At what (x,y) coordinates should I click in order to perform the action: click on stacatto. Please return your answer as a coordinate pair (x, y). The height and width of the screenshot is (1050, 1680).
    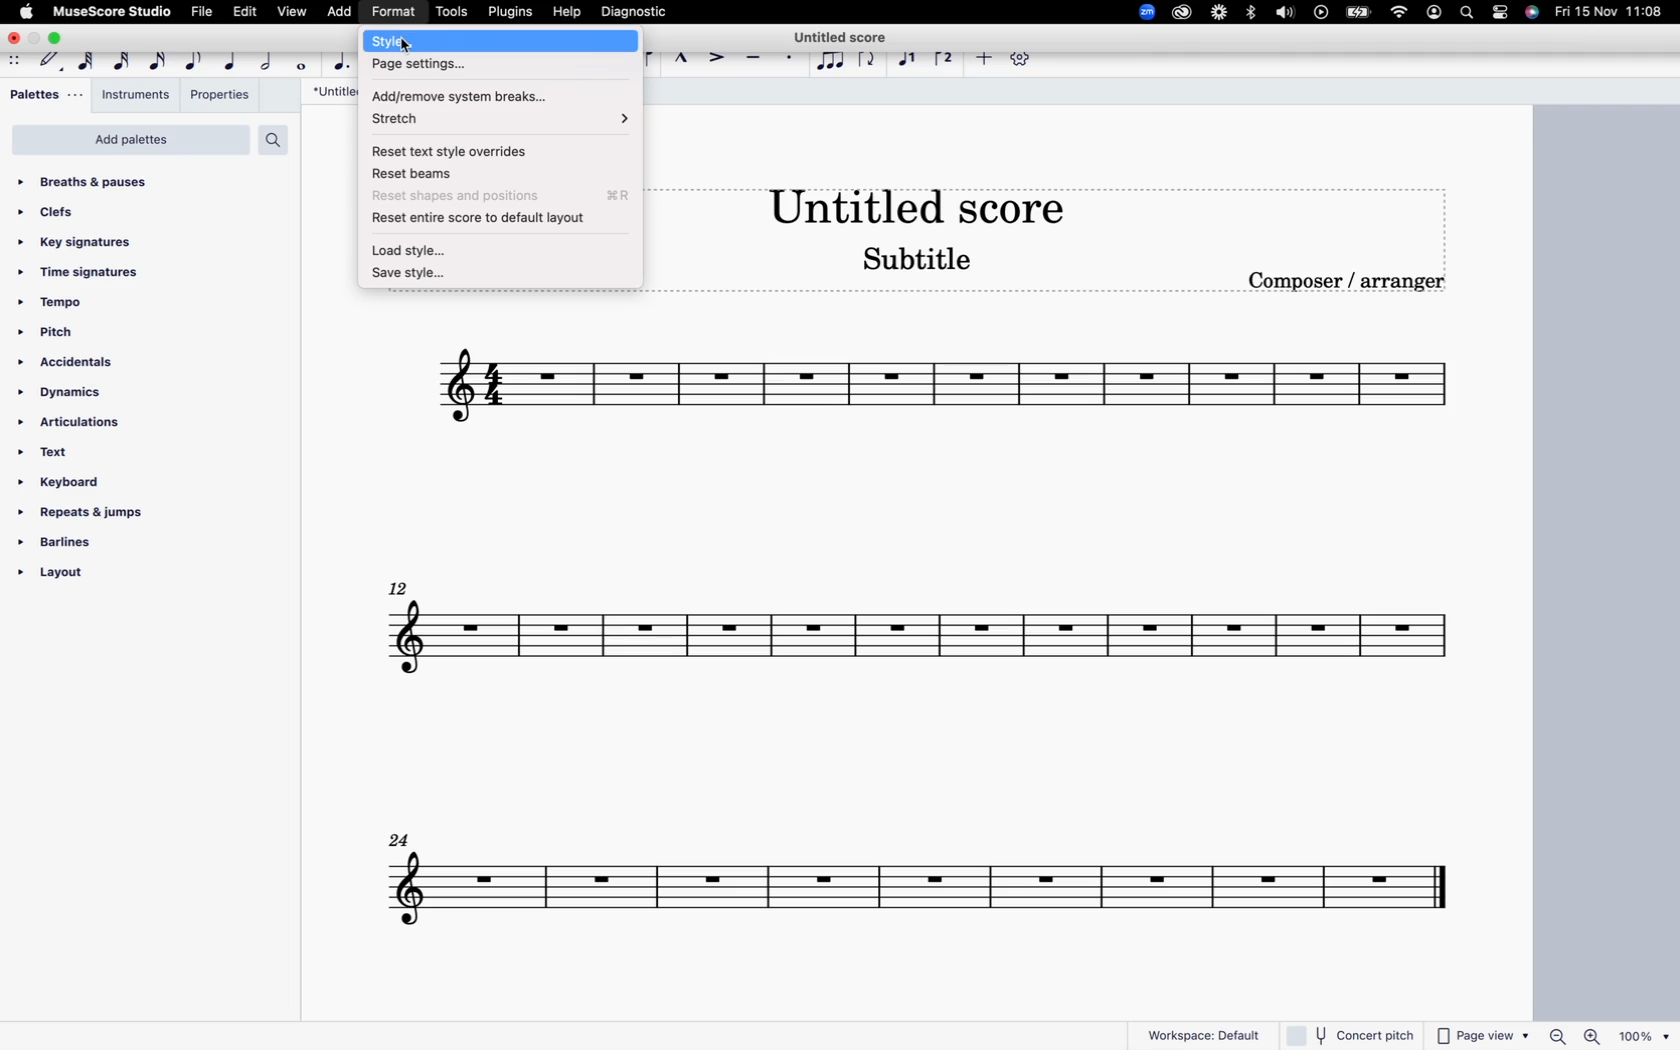
    Looking at the image, I should click on (789, 60).